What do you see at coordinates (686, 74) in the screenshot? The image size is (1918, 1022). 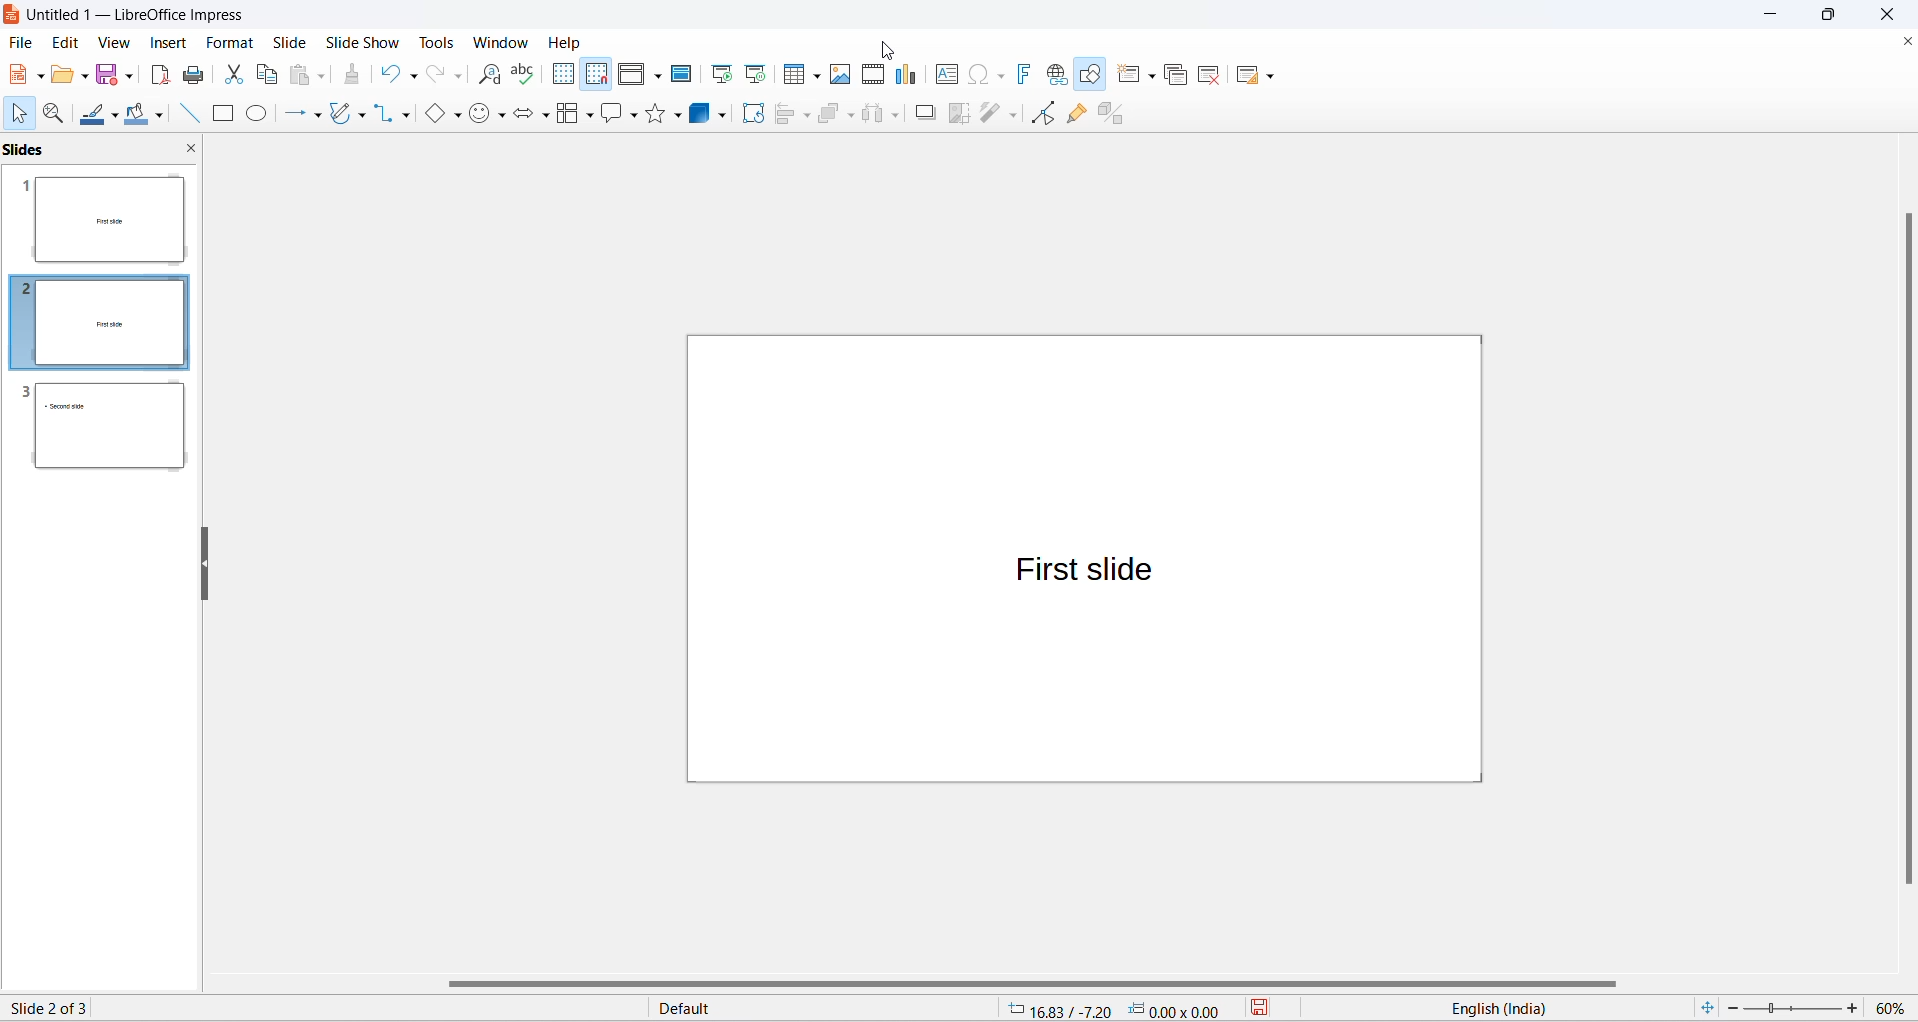 I see `master slide` at bounding box center [686, 74].